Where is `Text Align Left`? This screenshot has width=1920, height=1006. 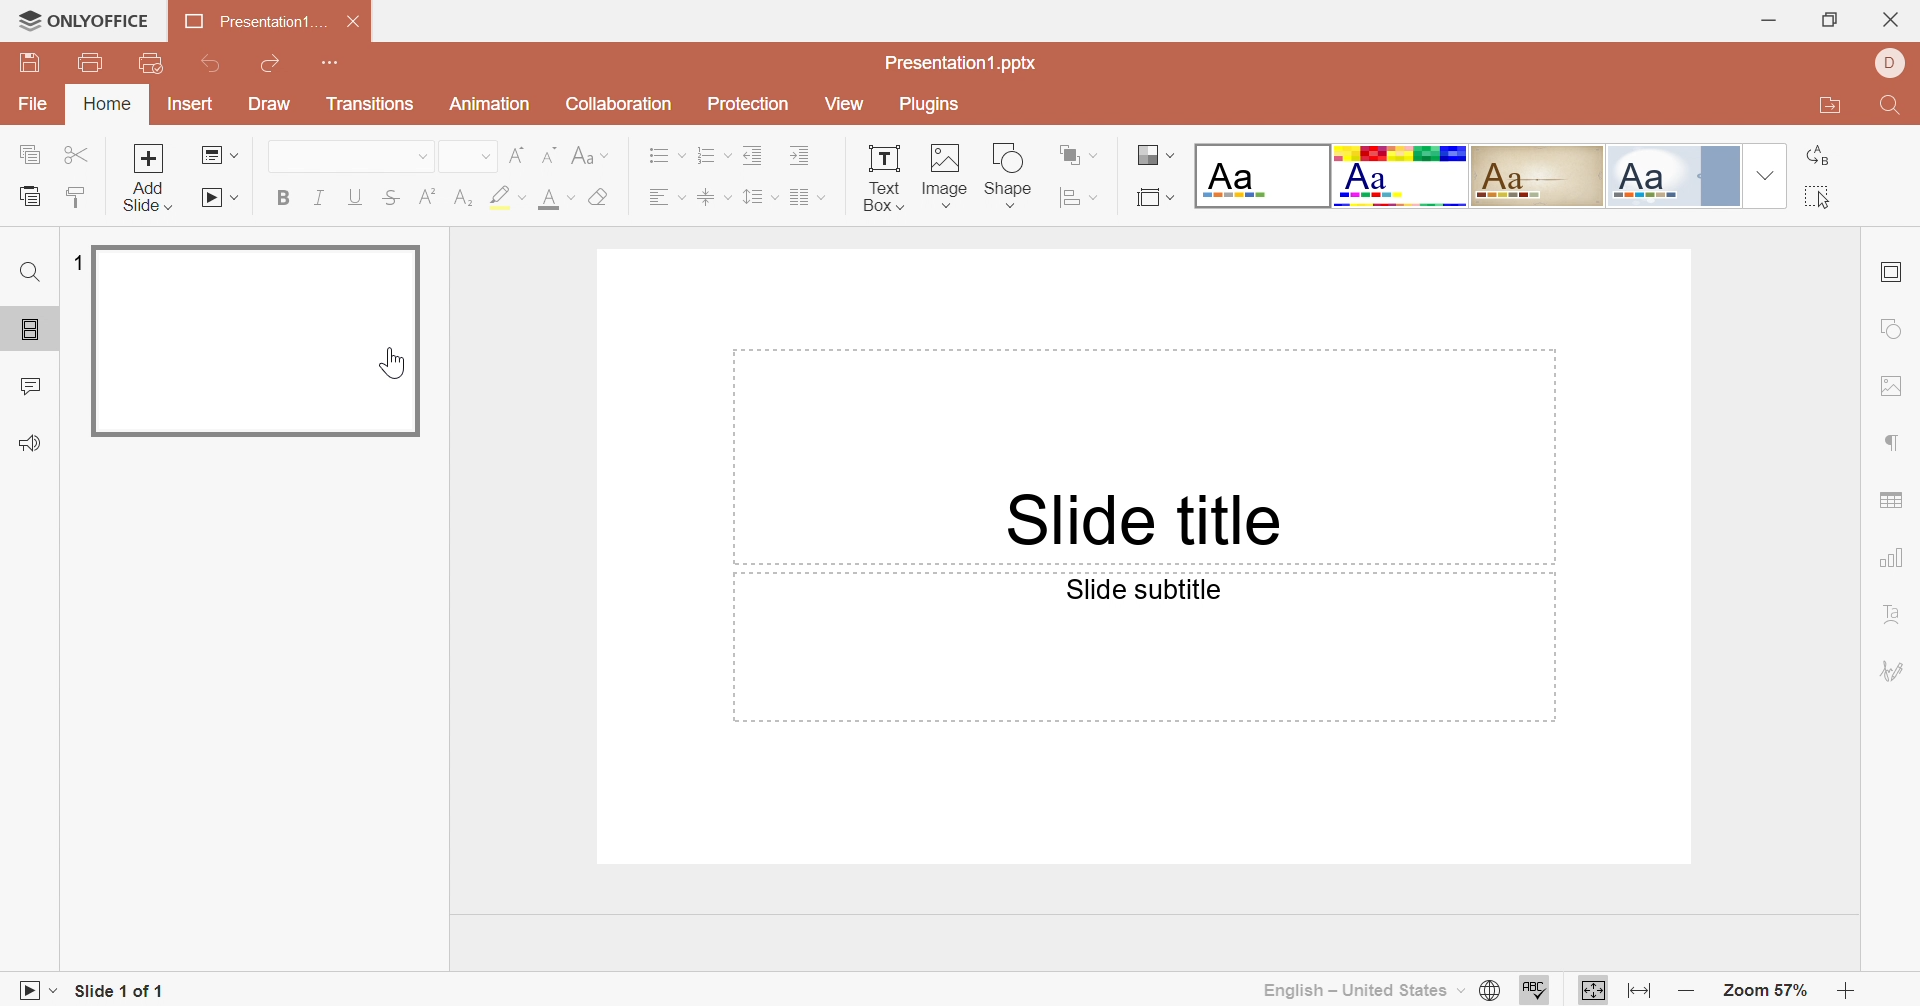 Text Align Left is located at coordinates (657, 199).